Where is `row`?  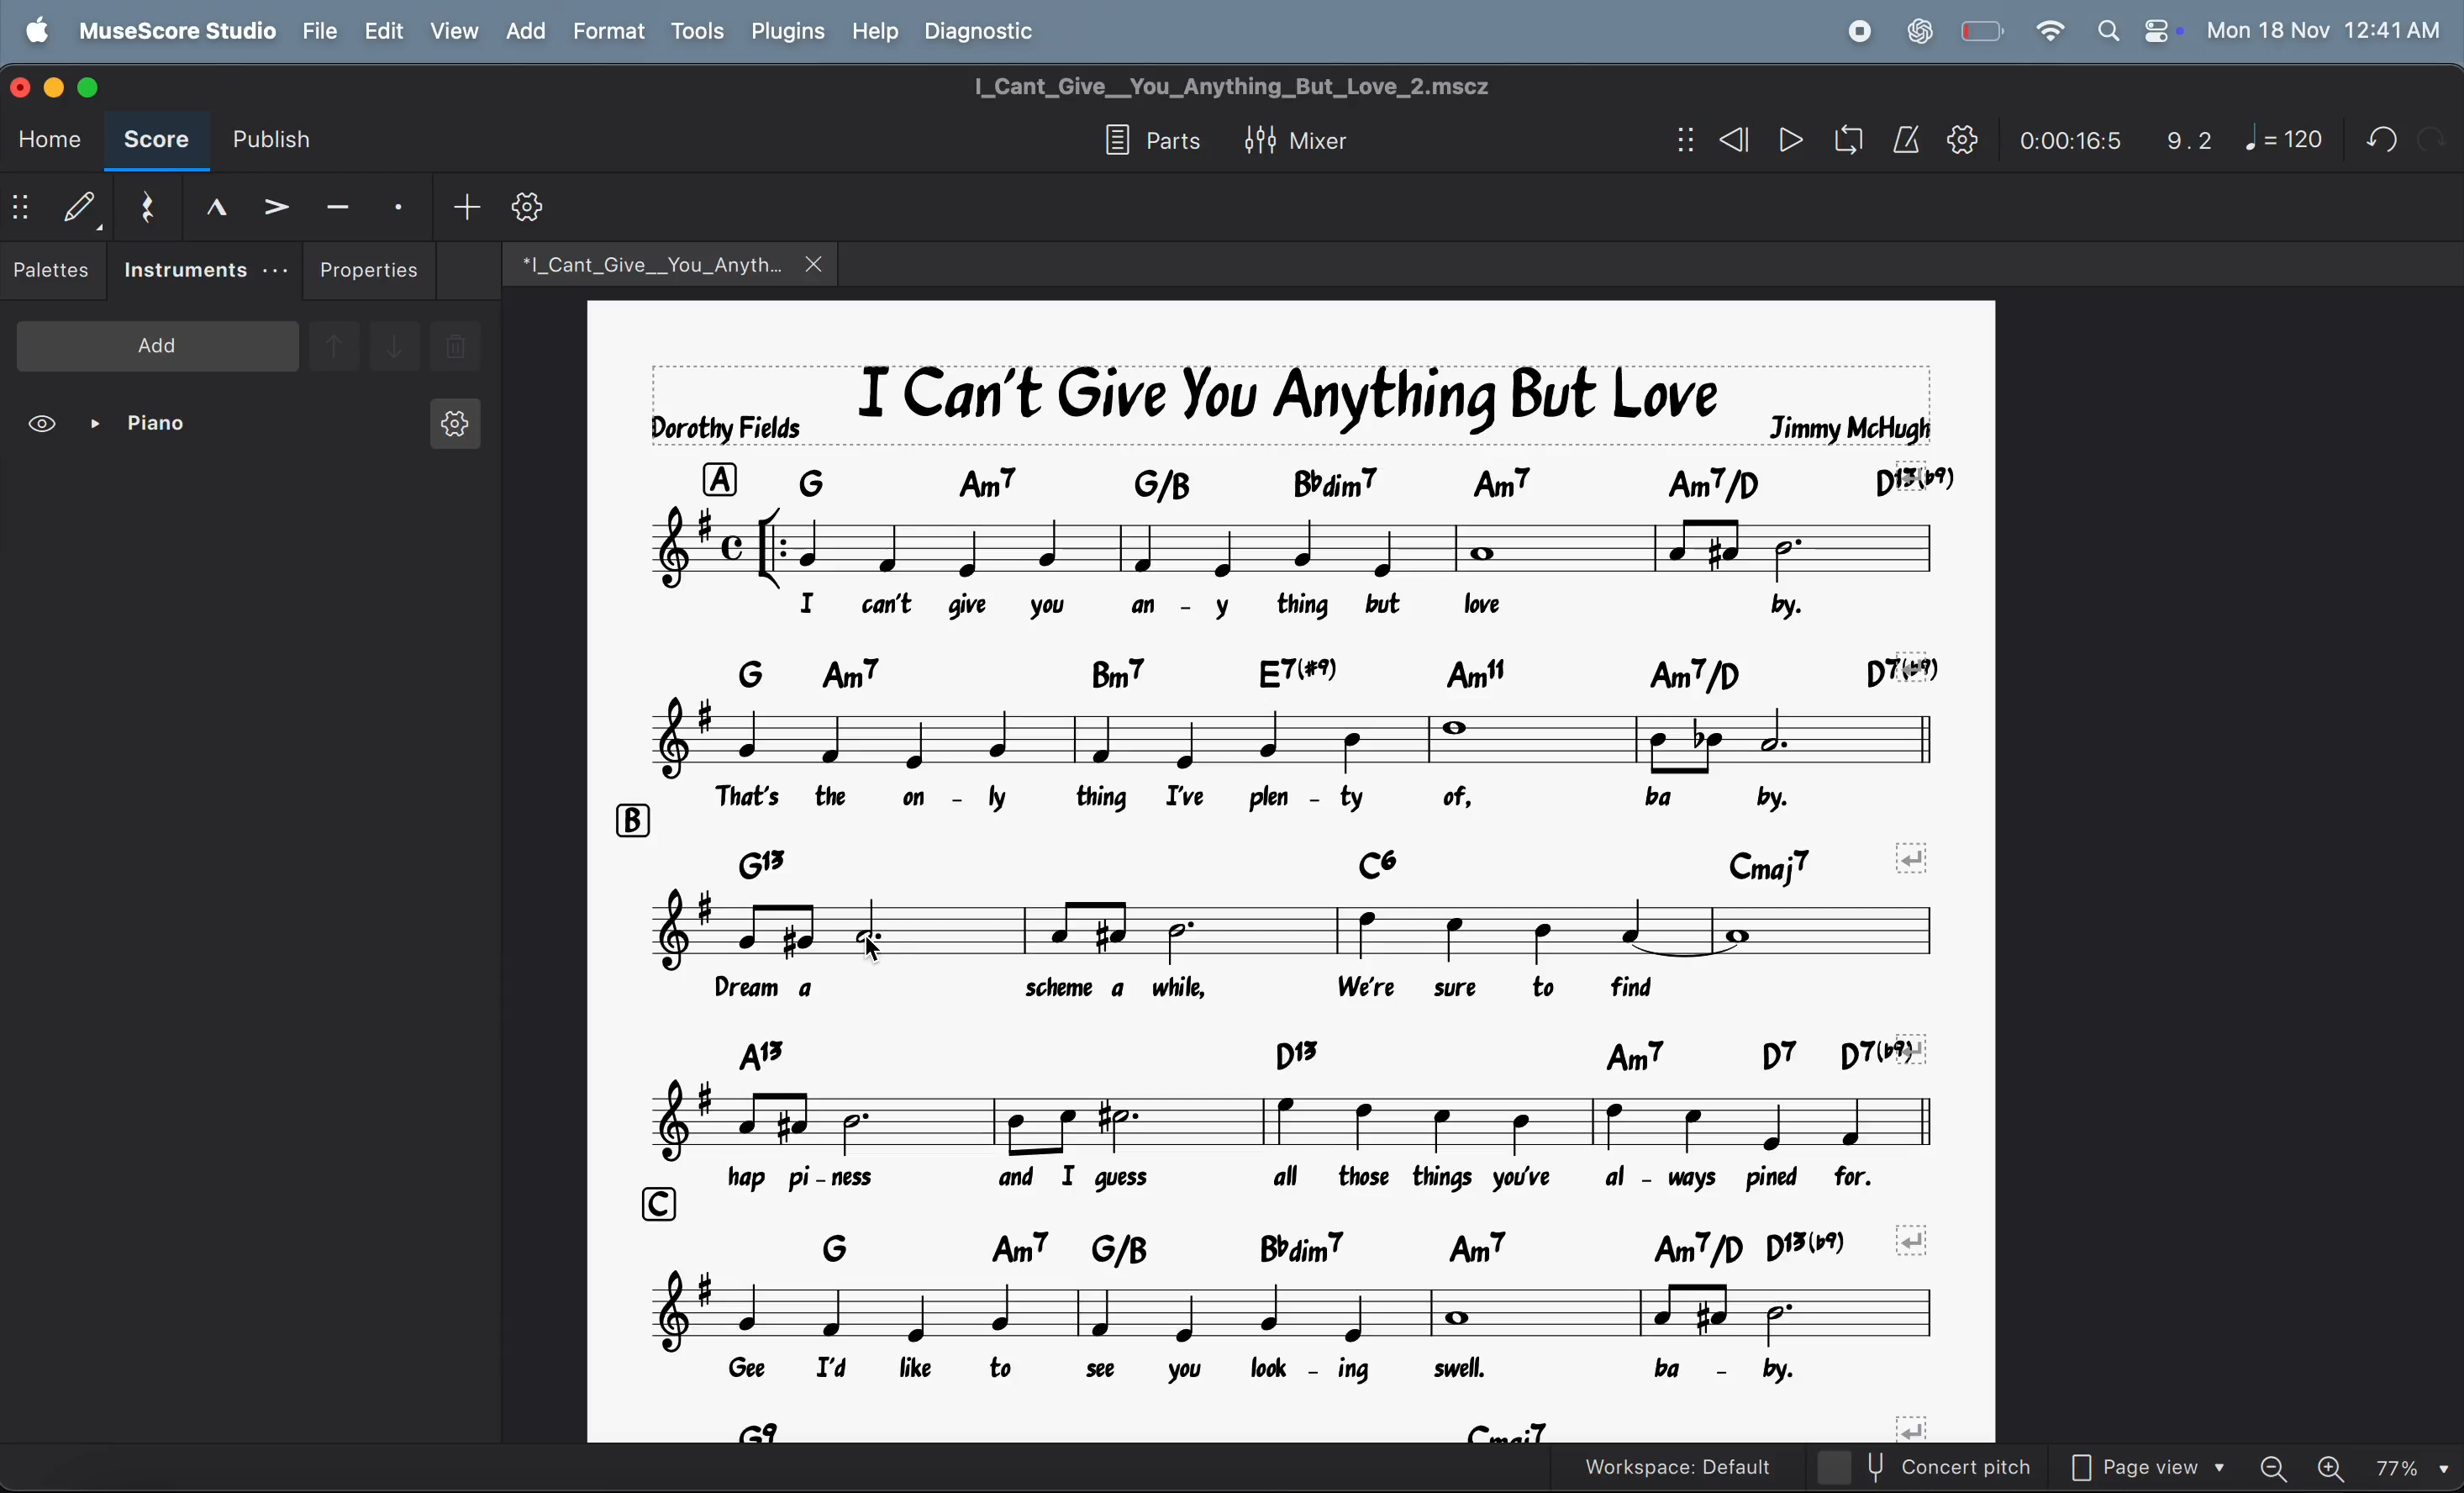
row is located at coordinates (649, 1202).